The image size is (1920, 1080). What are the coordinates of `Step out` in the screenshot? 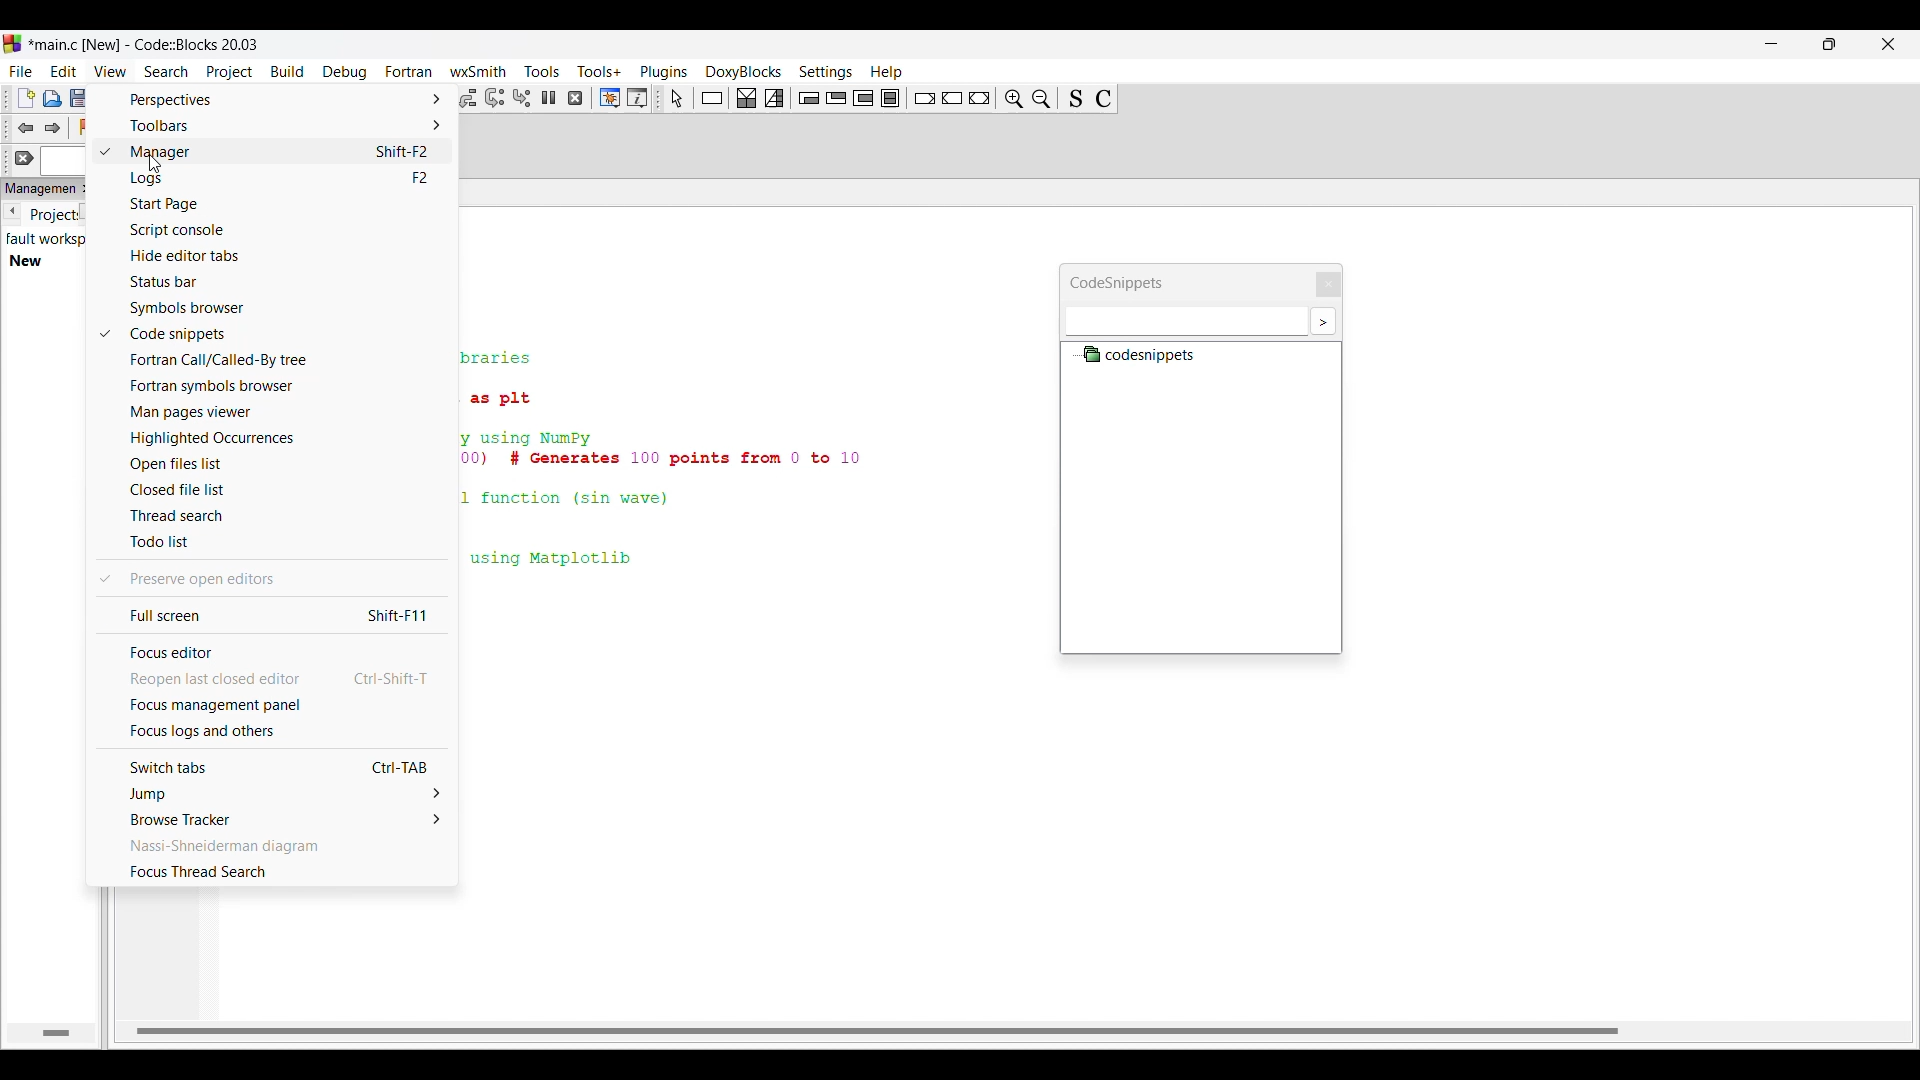 It's located at (466, 98).